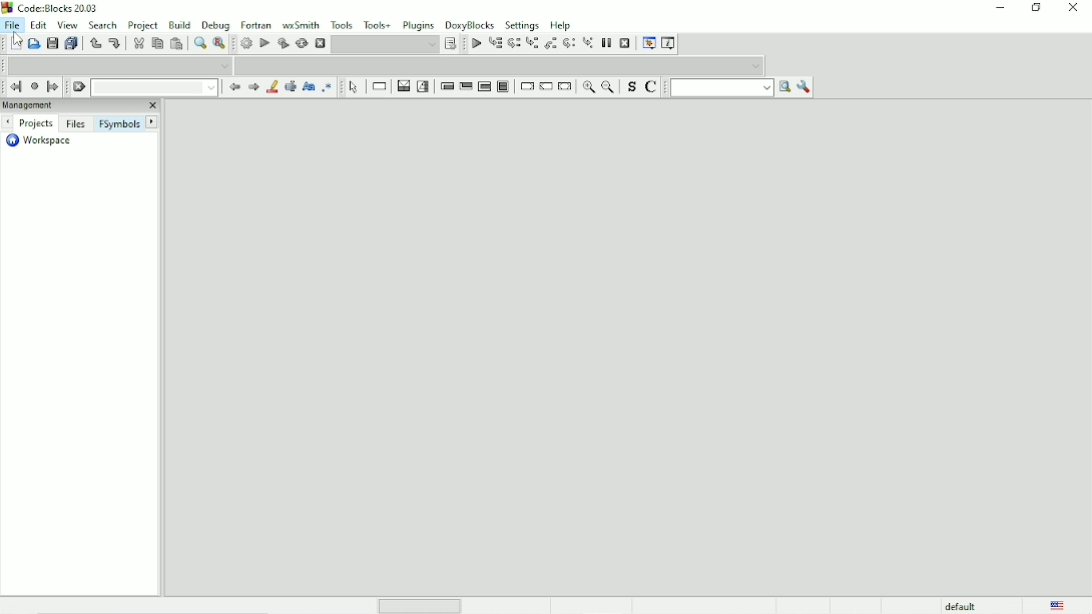 This screenshot has height=614, width=1092. What do you see at coordinates (154, 87) in the screenshot?
I see `Drop down` at bounding box center [154, 87].